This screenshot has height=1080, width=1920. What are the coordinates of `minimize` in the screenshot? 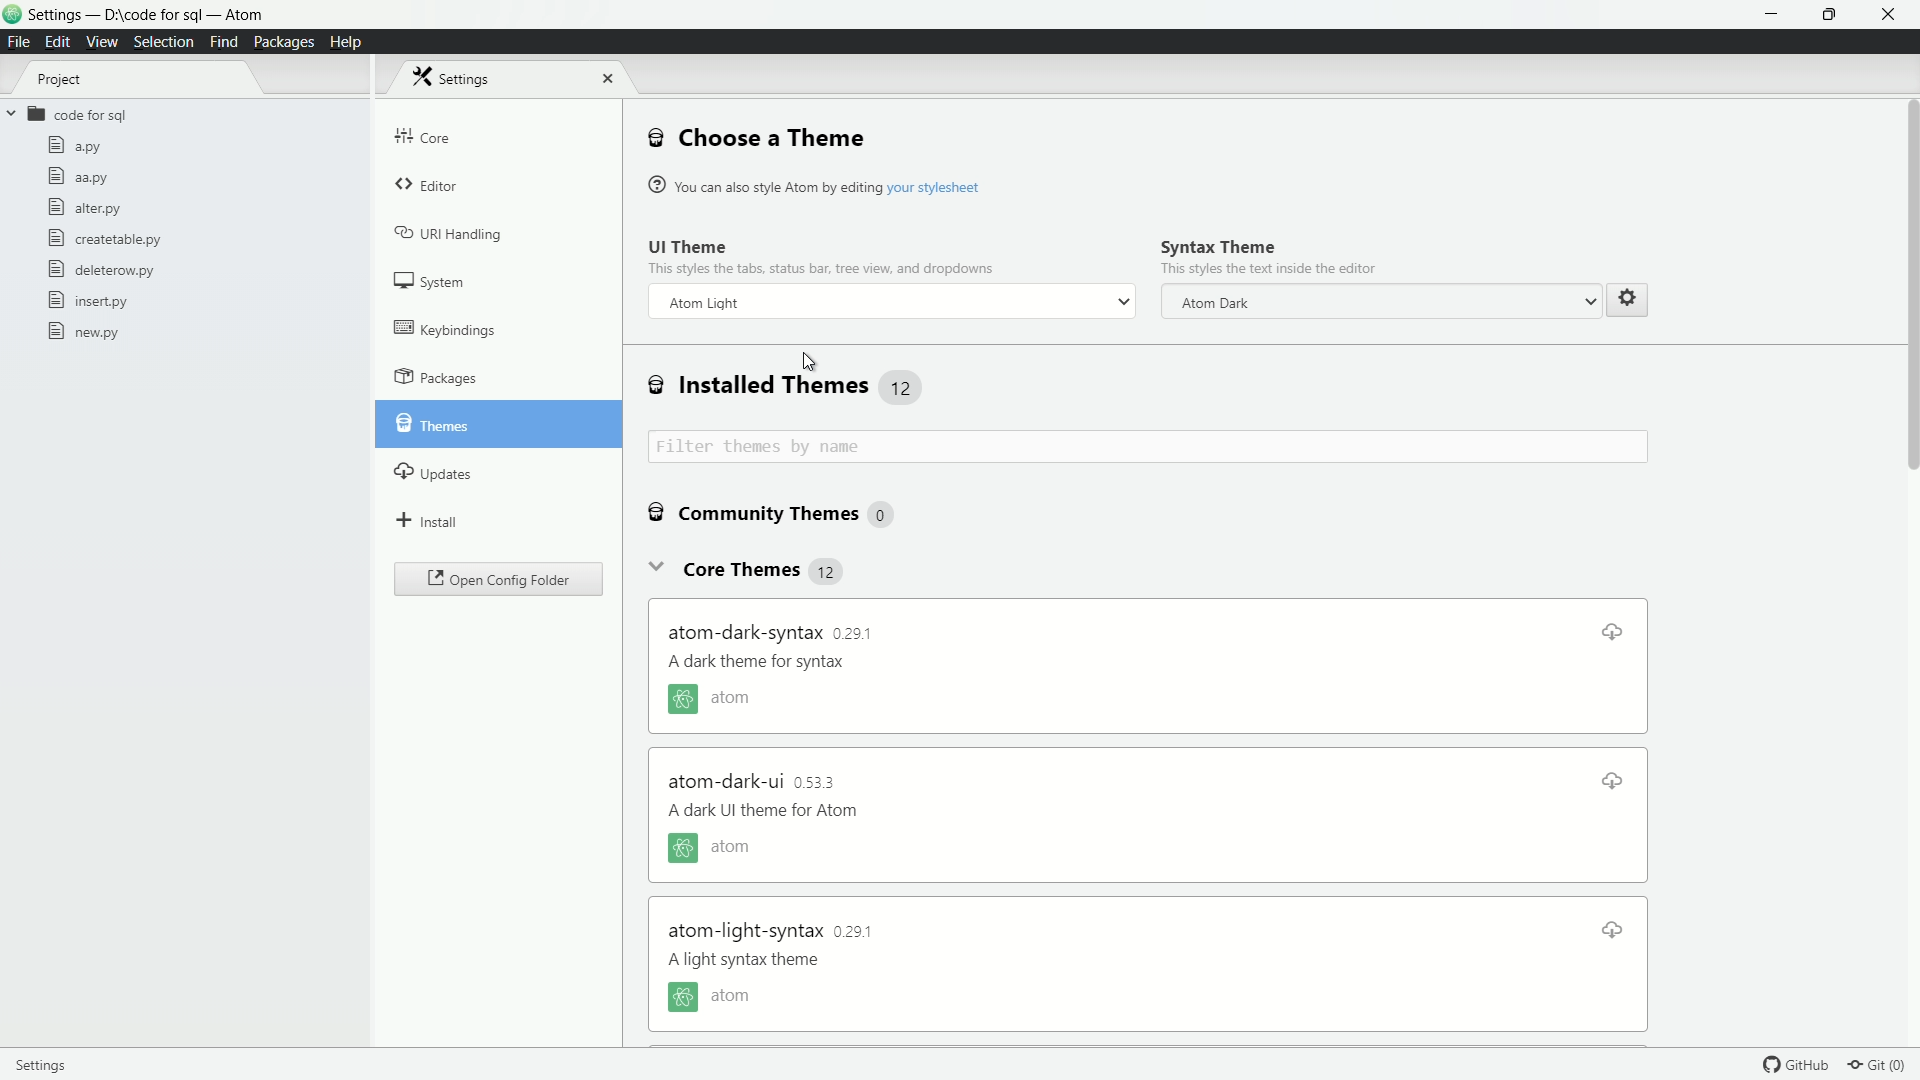 It's located at (1773, 14).